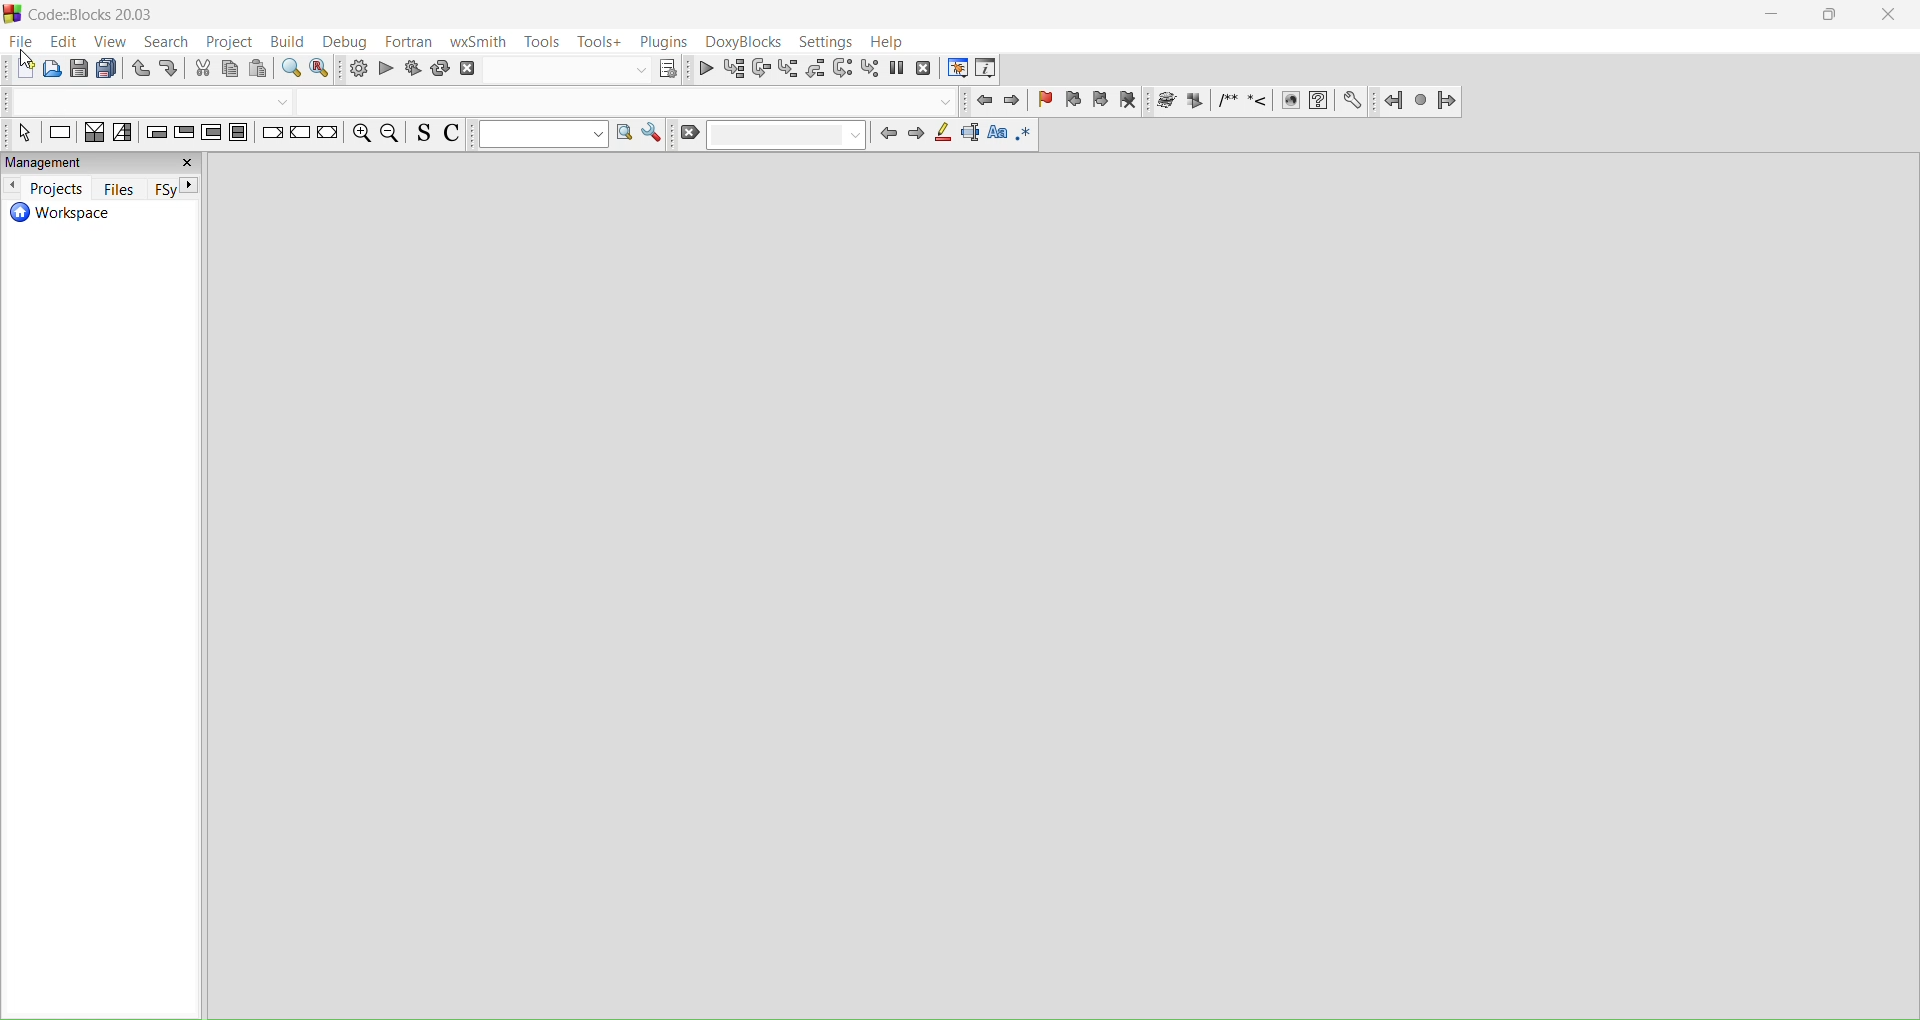  Describe the element at coordinates (477, 43) in the screenshot. I see `wxSmith` at that location.